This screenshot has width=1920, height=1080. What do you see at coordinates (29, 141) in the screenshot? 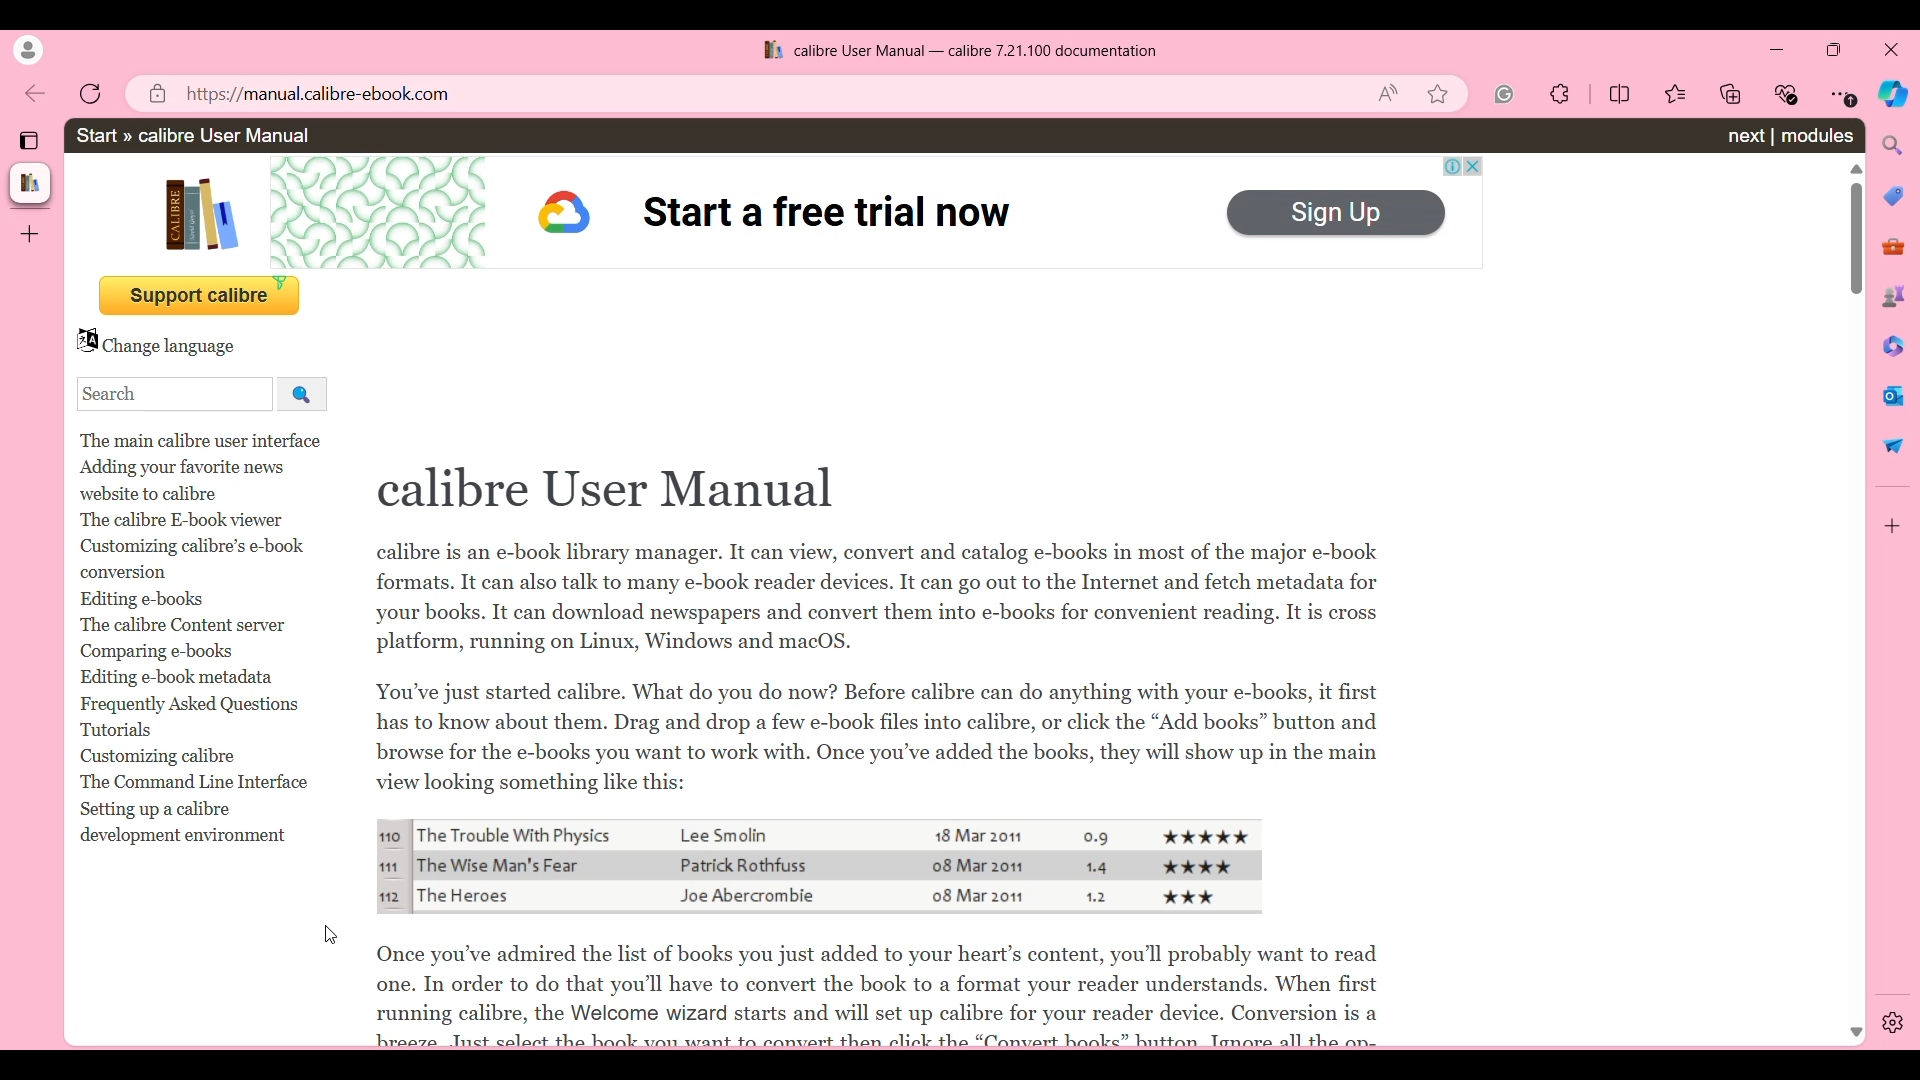
I see `Tab actions menu` at bounding box center [29, 141].